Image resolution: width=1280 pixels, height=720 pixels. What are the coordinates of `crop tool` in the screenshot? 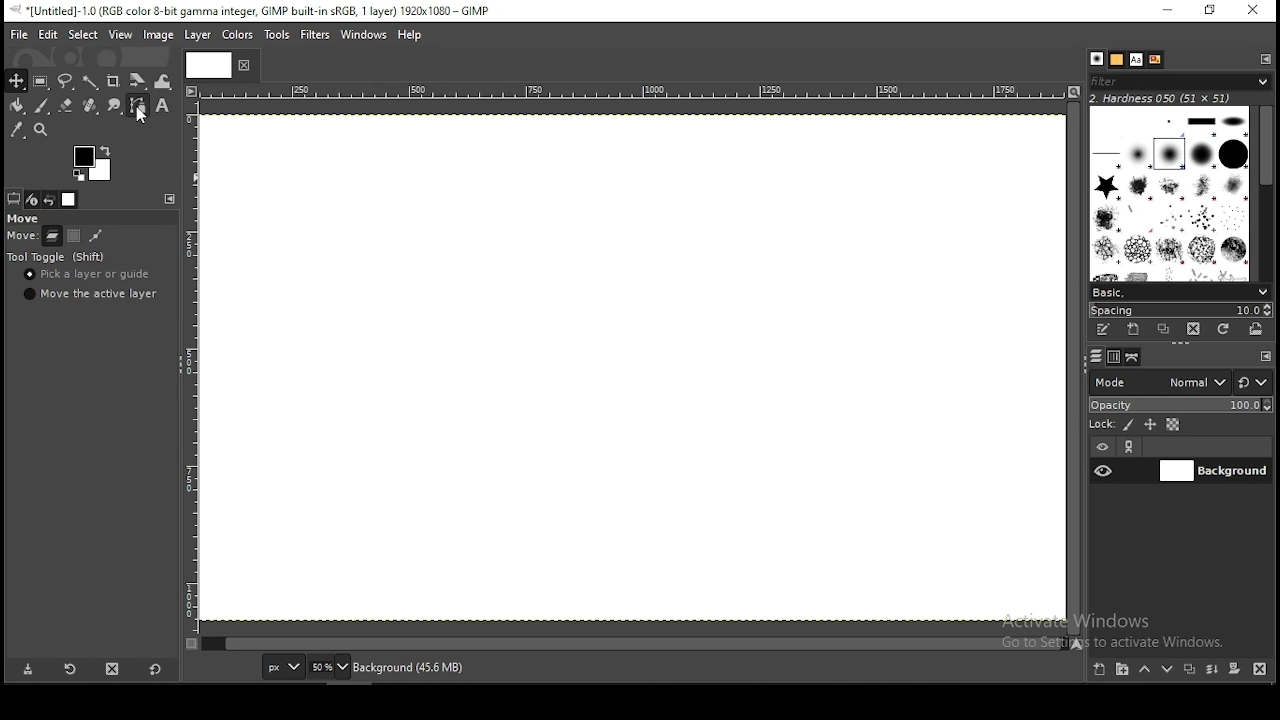 It's located at (115, 80).